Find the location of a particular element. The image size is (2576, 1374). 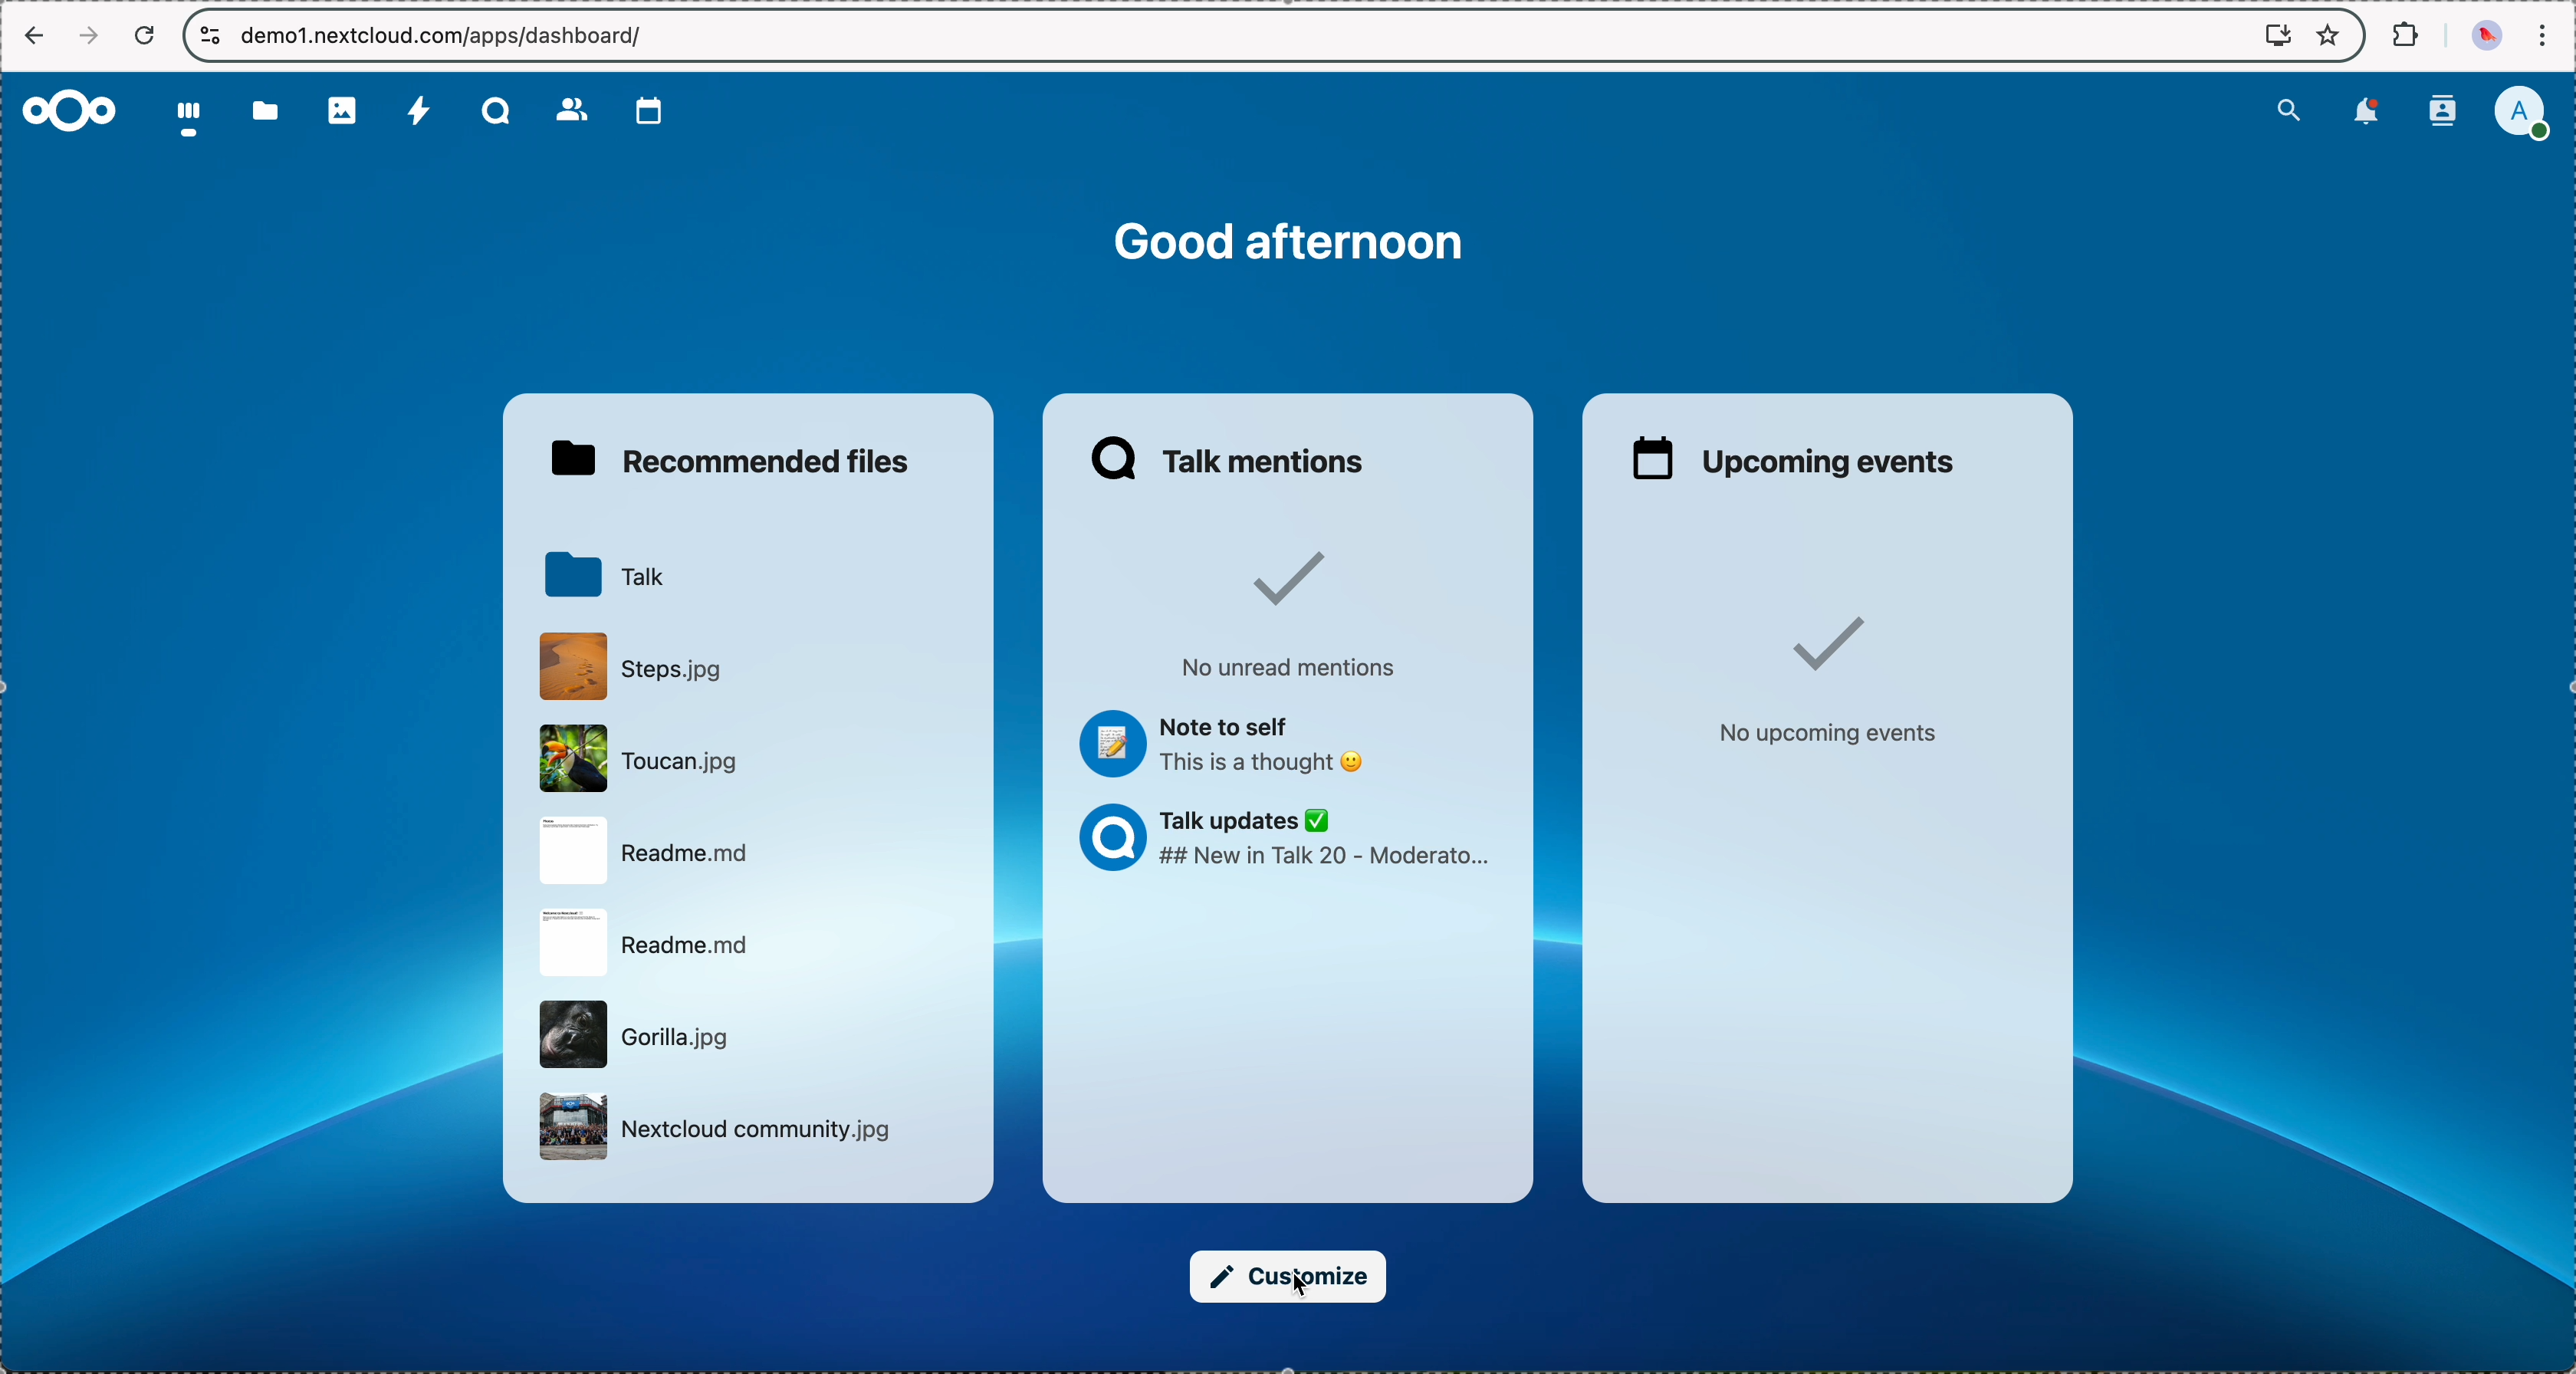

contacts is located at coordinates (570, 111).